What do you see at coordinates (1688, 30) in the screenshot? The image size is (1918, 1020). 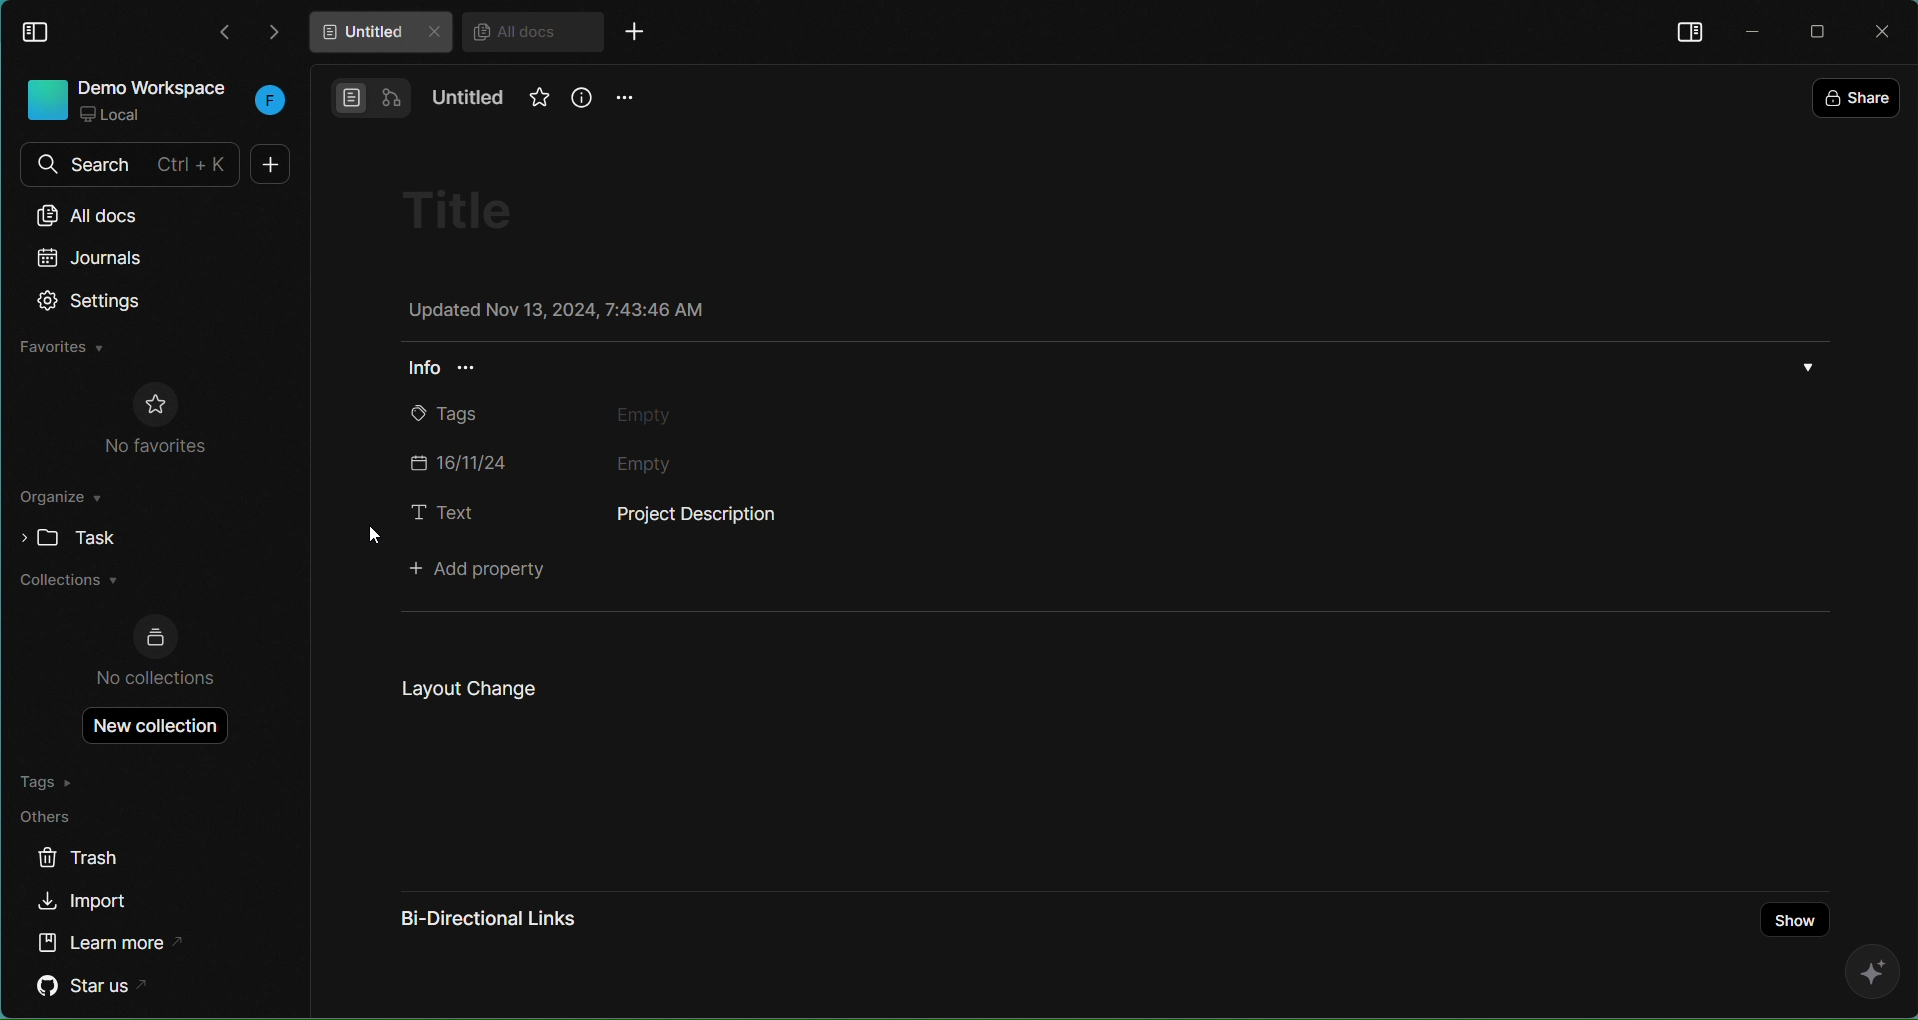 I see `display` at bounding box center [1688, 30].